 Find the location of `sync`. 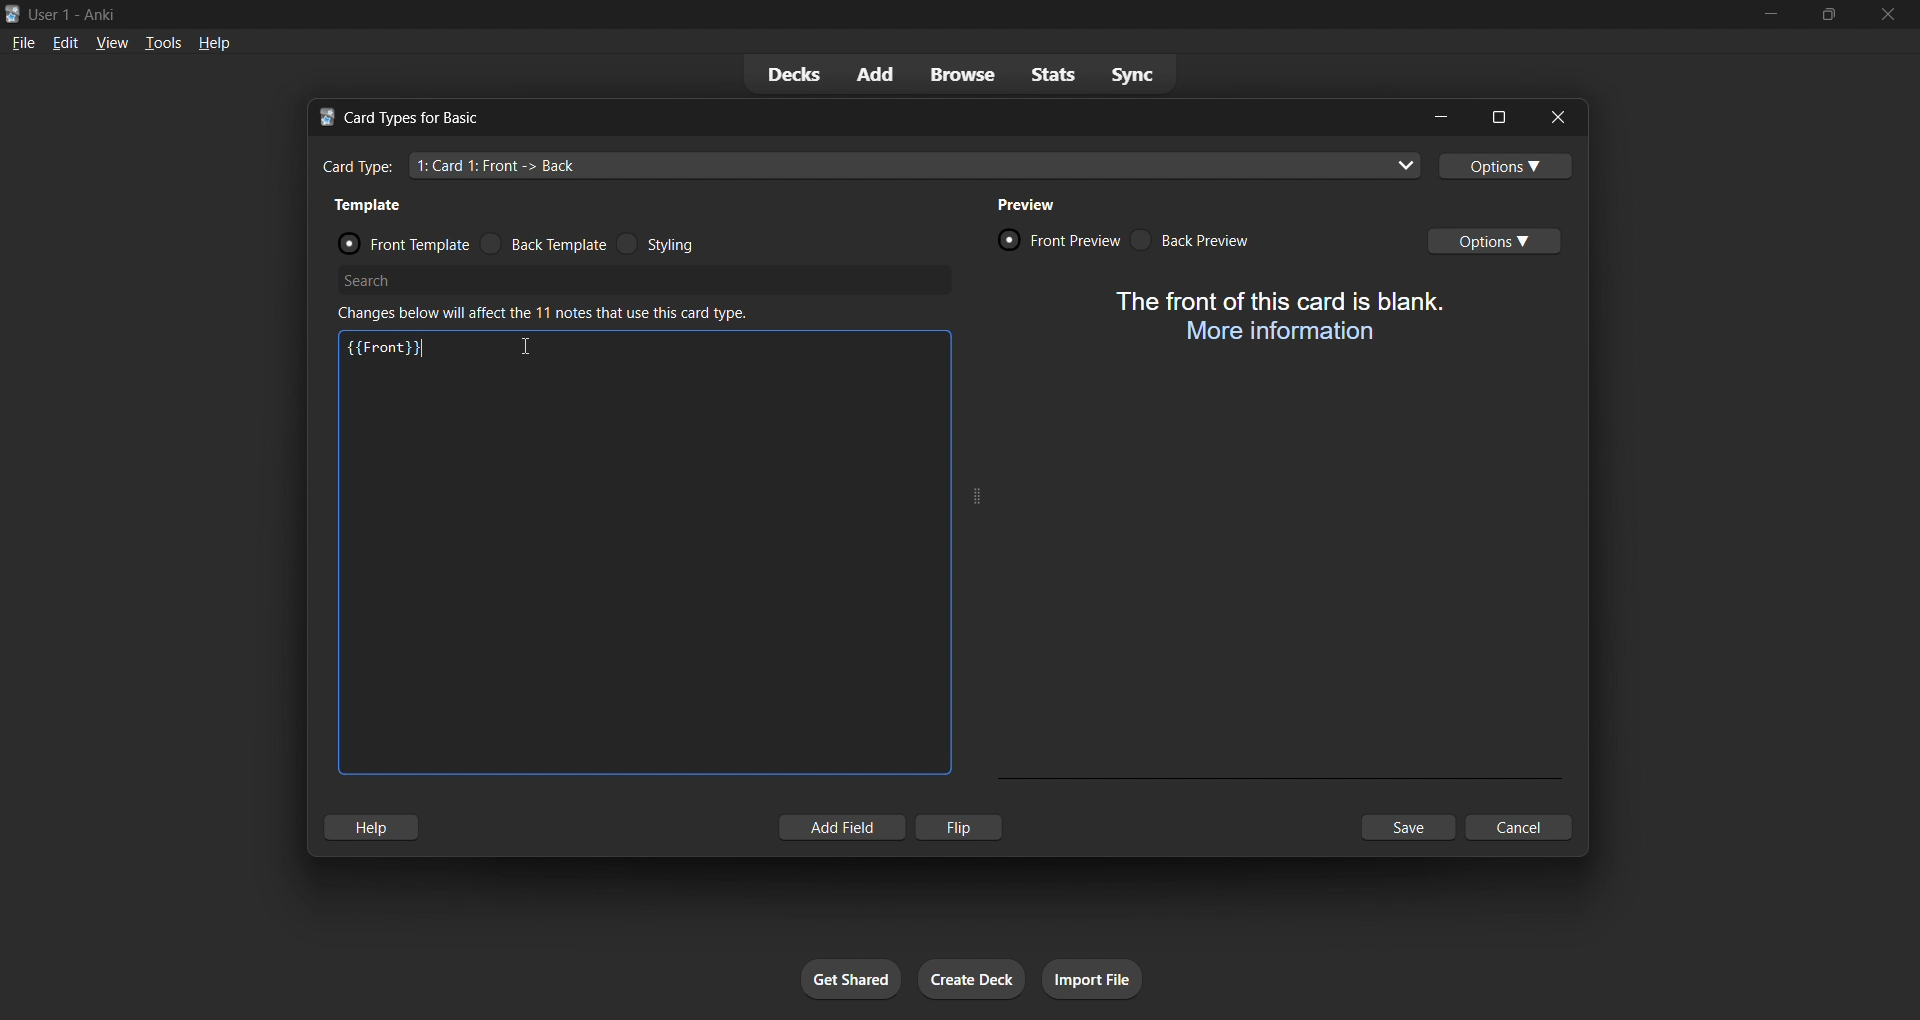

sync is located at coordinates (1129, 76).